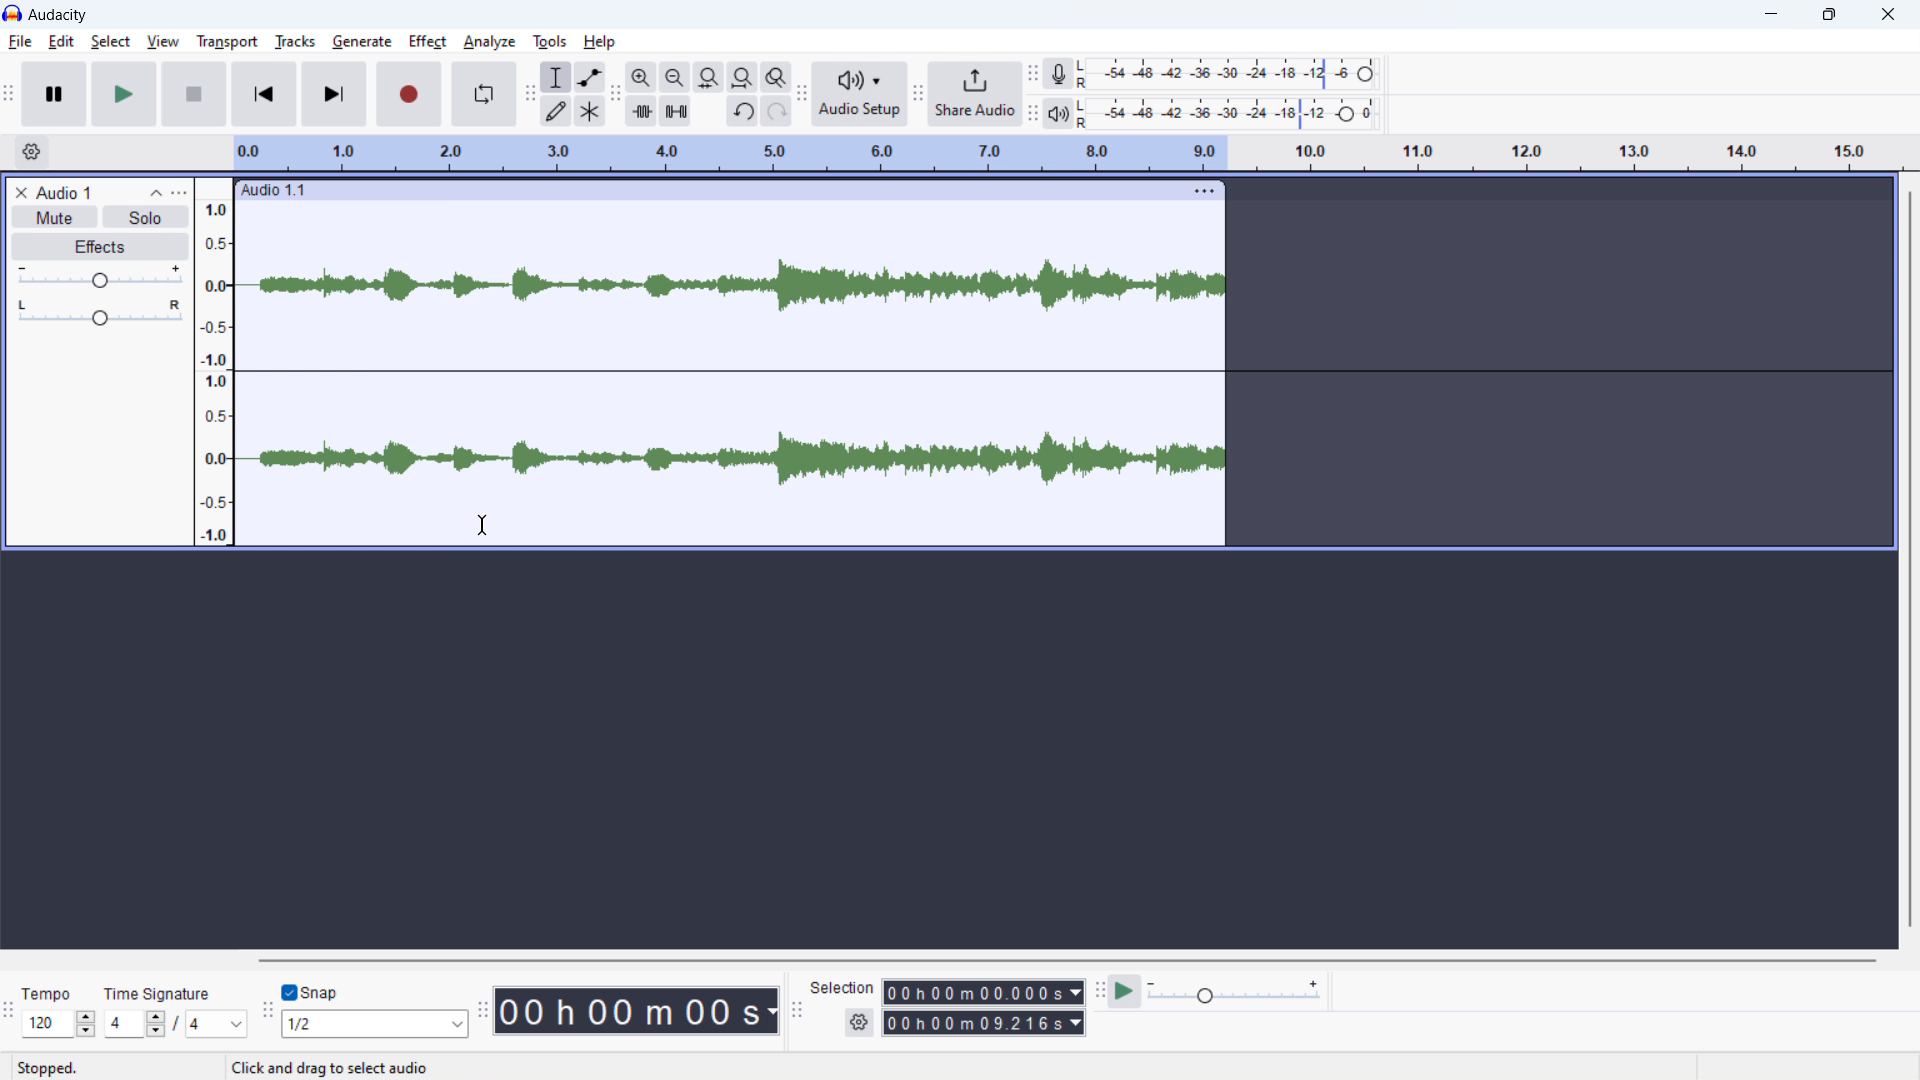  I want to click on pan, so click(98, 313).